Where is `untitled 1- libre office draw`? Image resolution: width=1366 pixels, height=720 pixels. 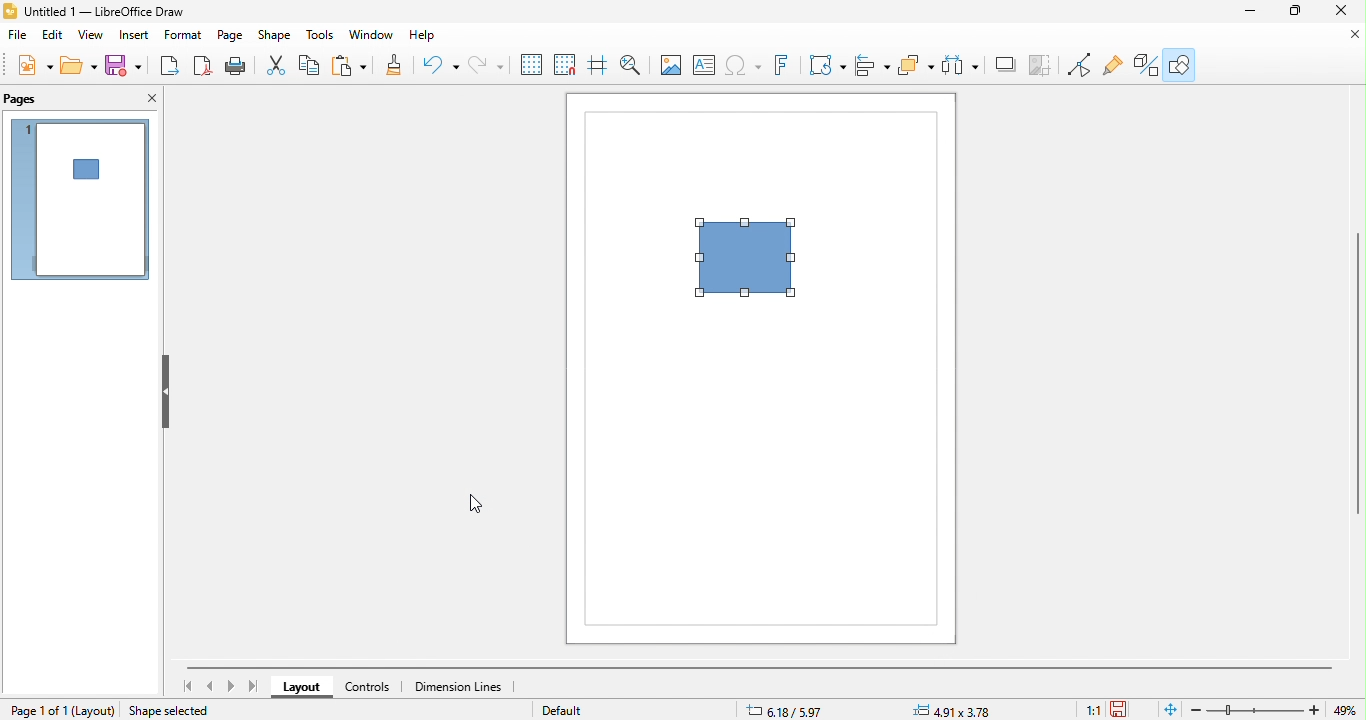 untitled 1- libre office draw is located at coordinates (114, 12).